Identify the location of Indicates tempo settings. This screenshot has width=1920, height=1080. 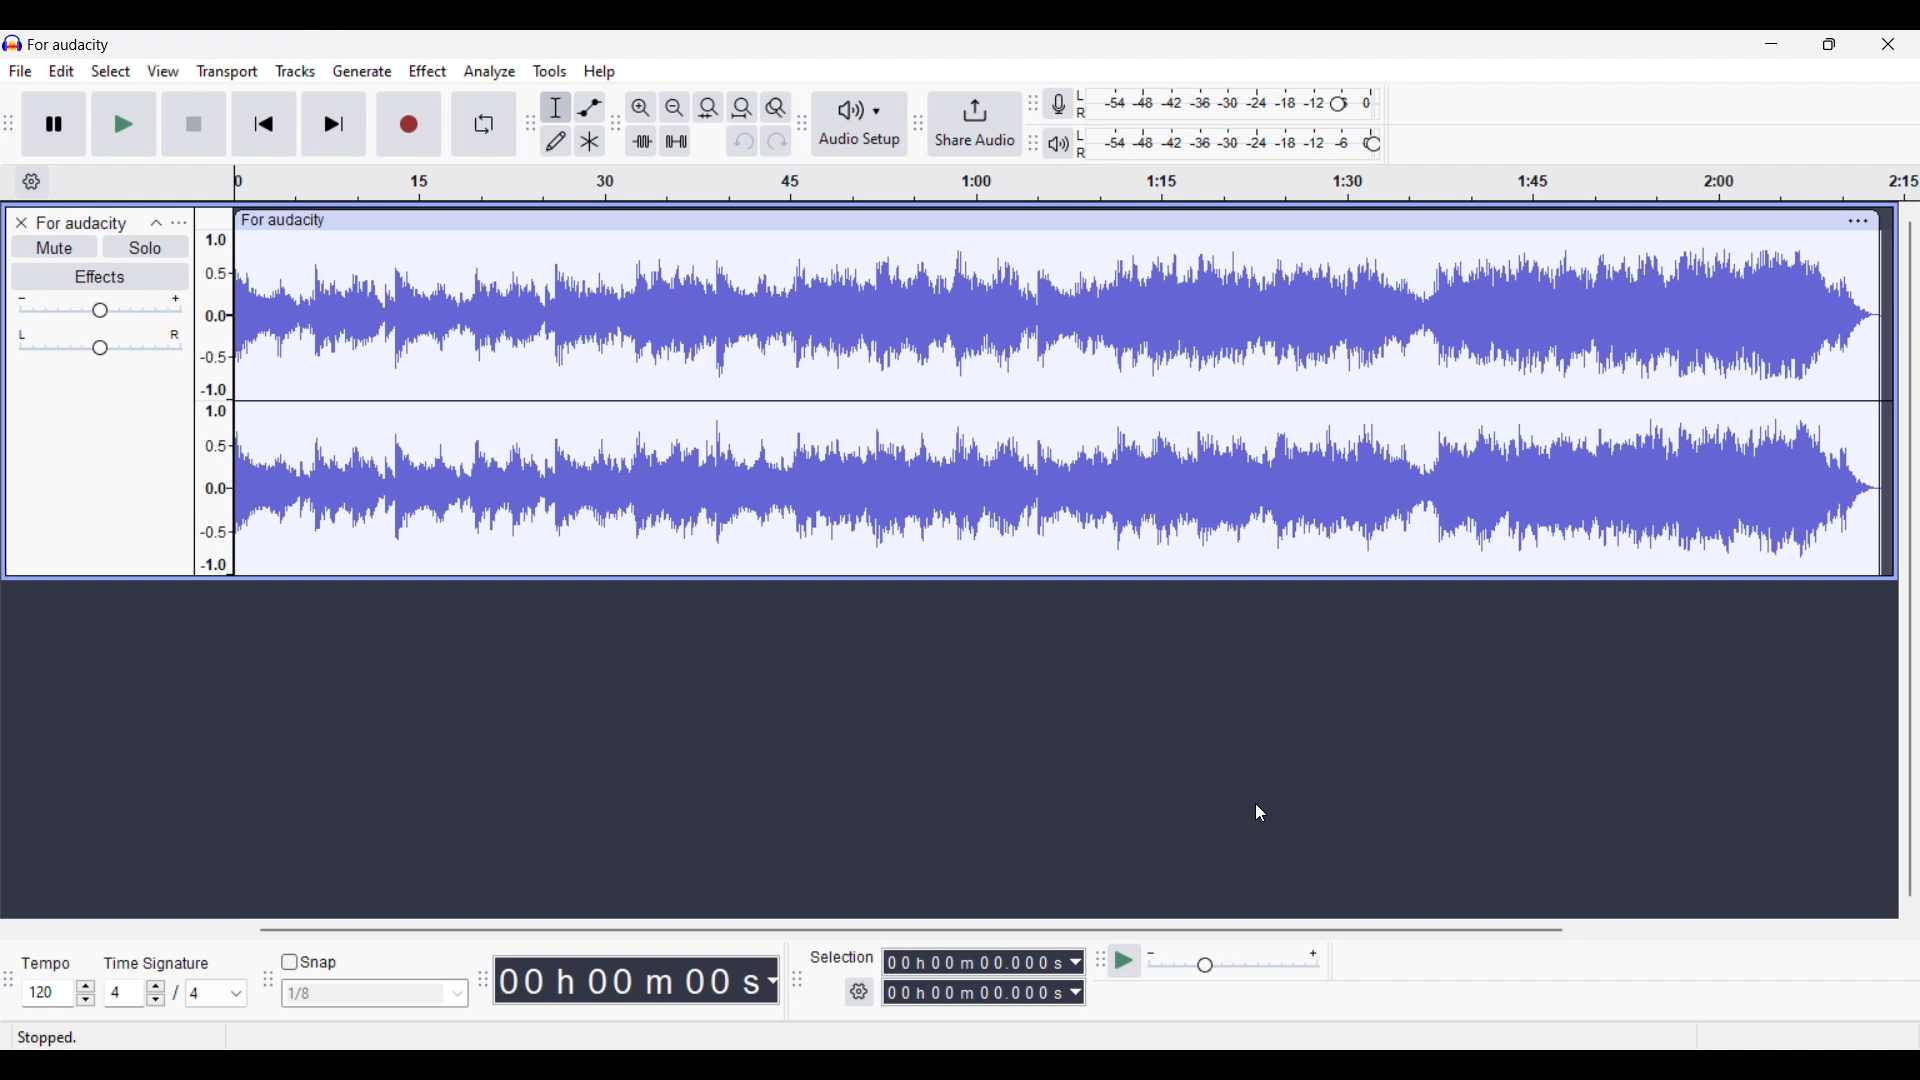
(46, 964).